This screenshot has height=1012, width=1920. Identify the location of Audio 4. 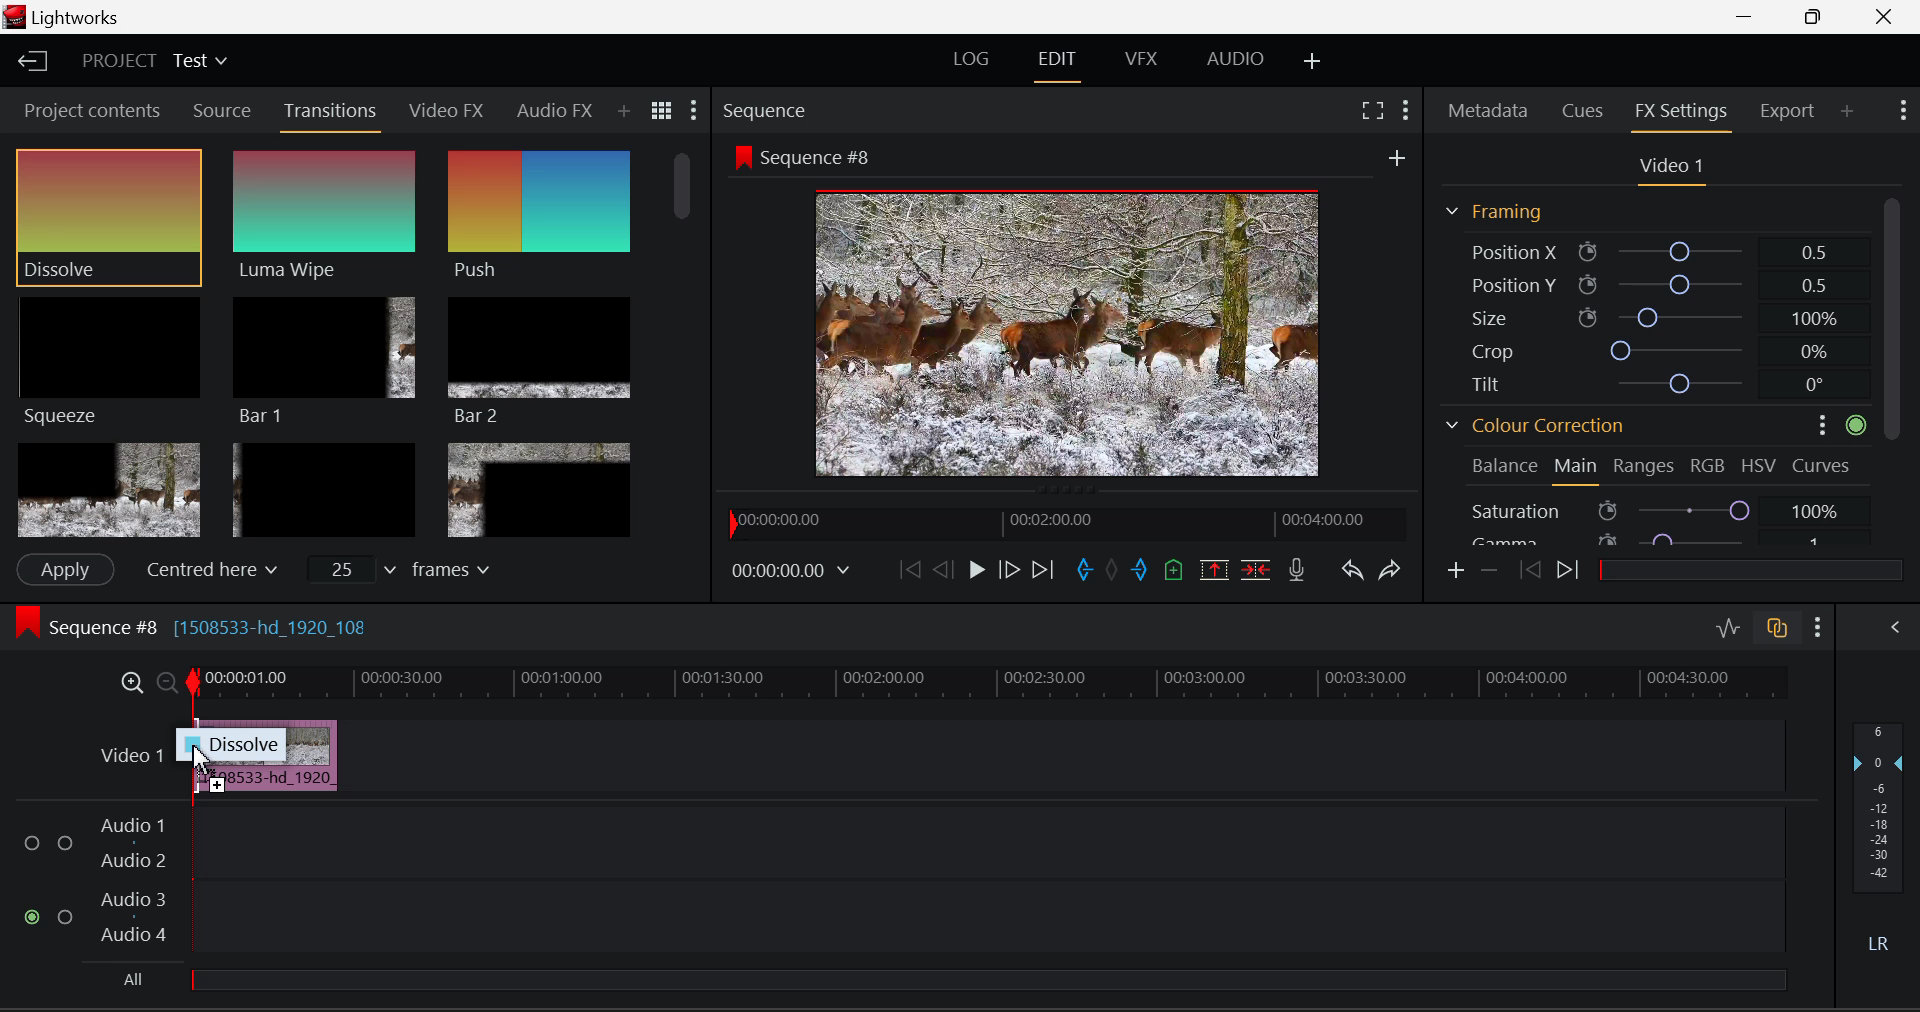
(136, 938).